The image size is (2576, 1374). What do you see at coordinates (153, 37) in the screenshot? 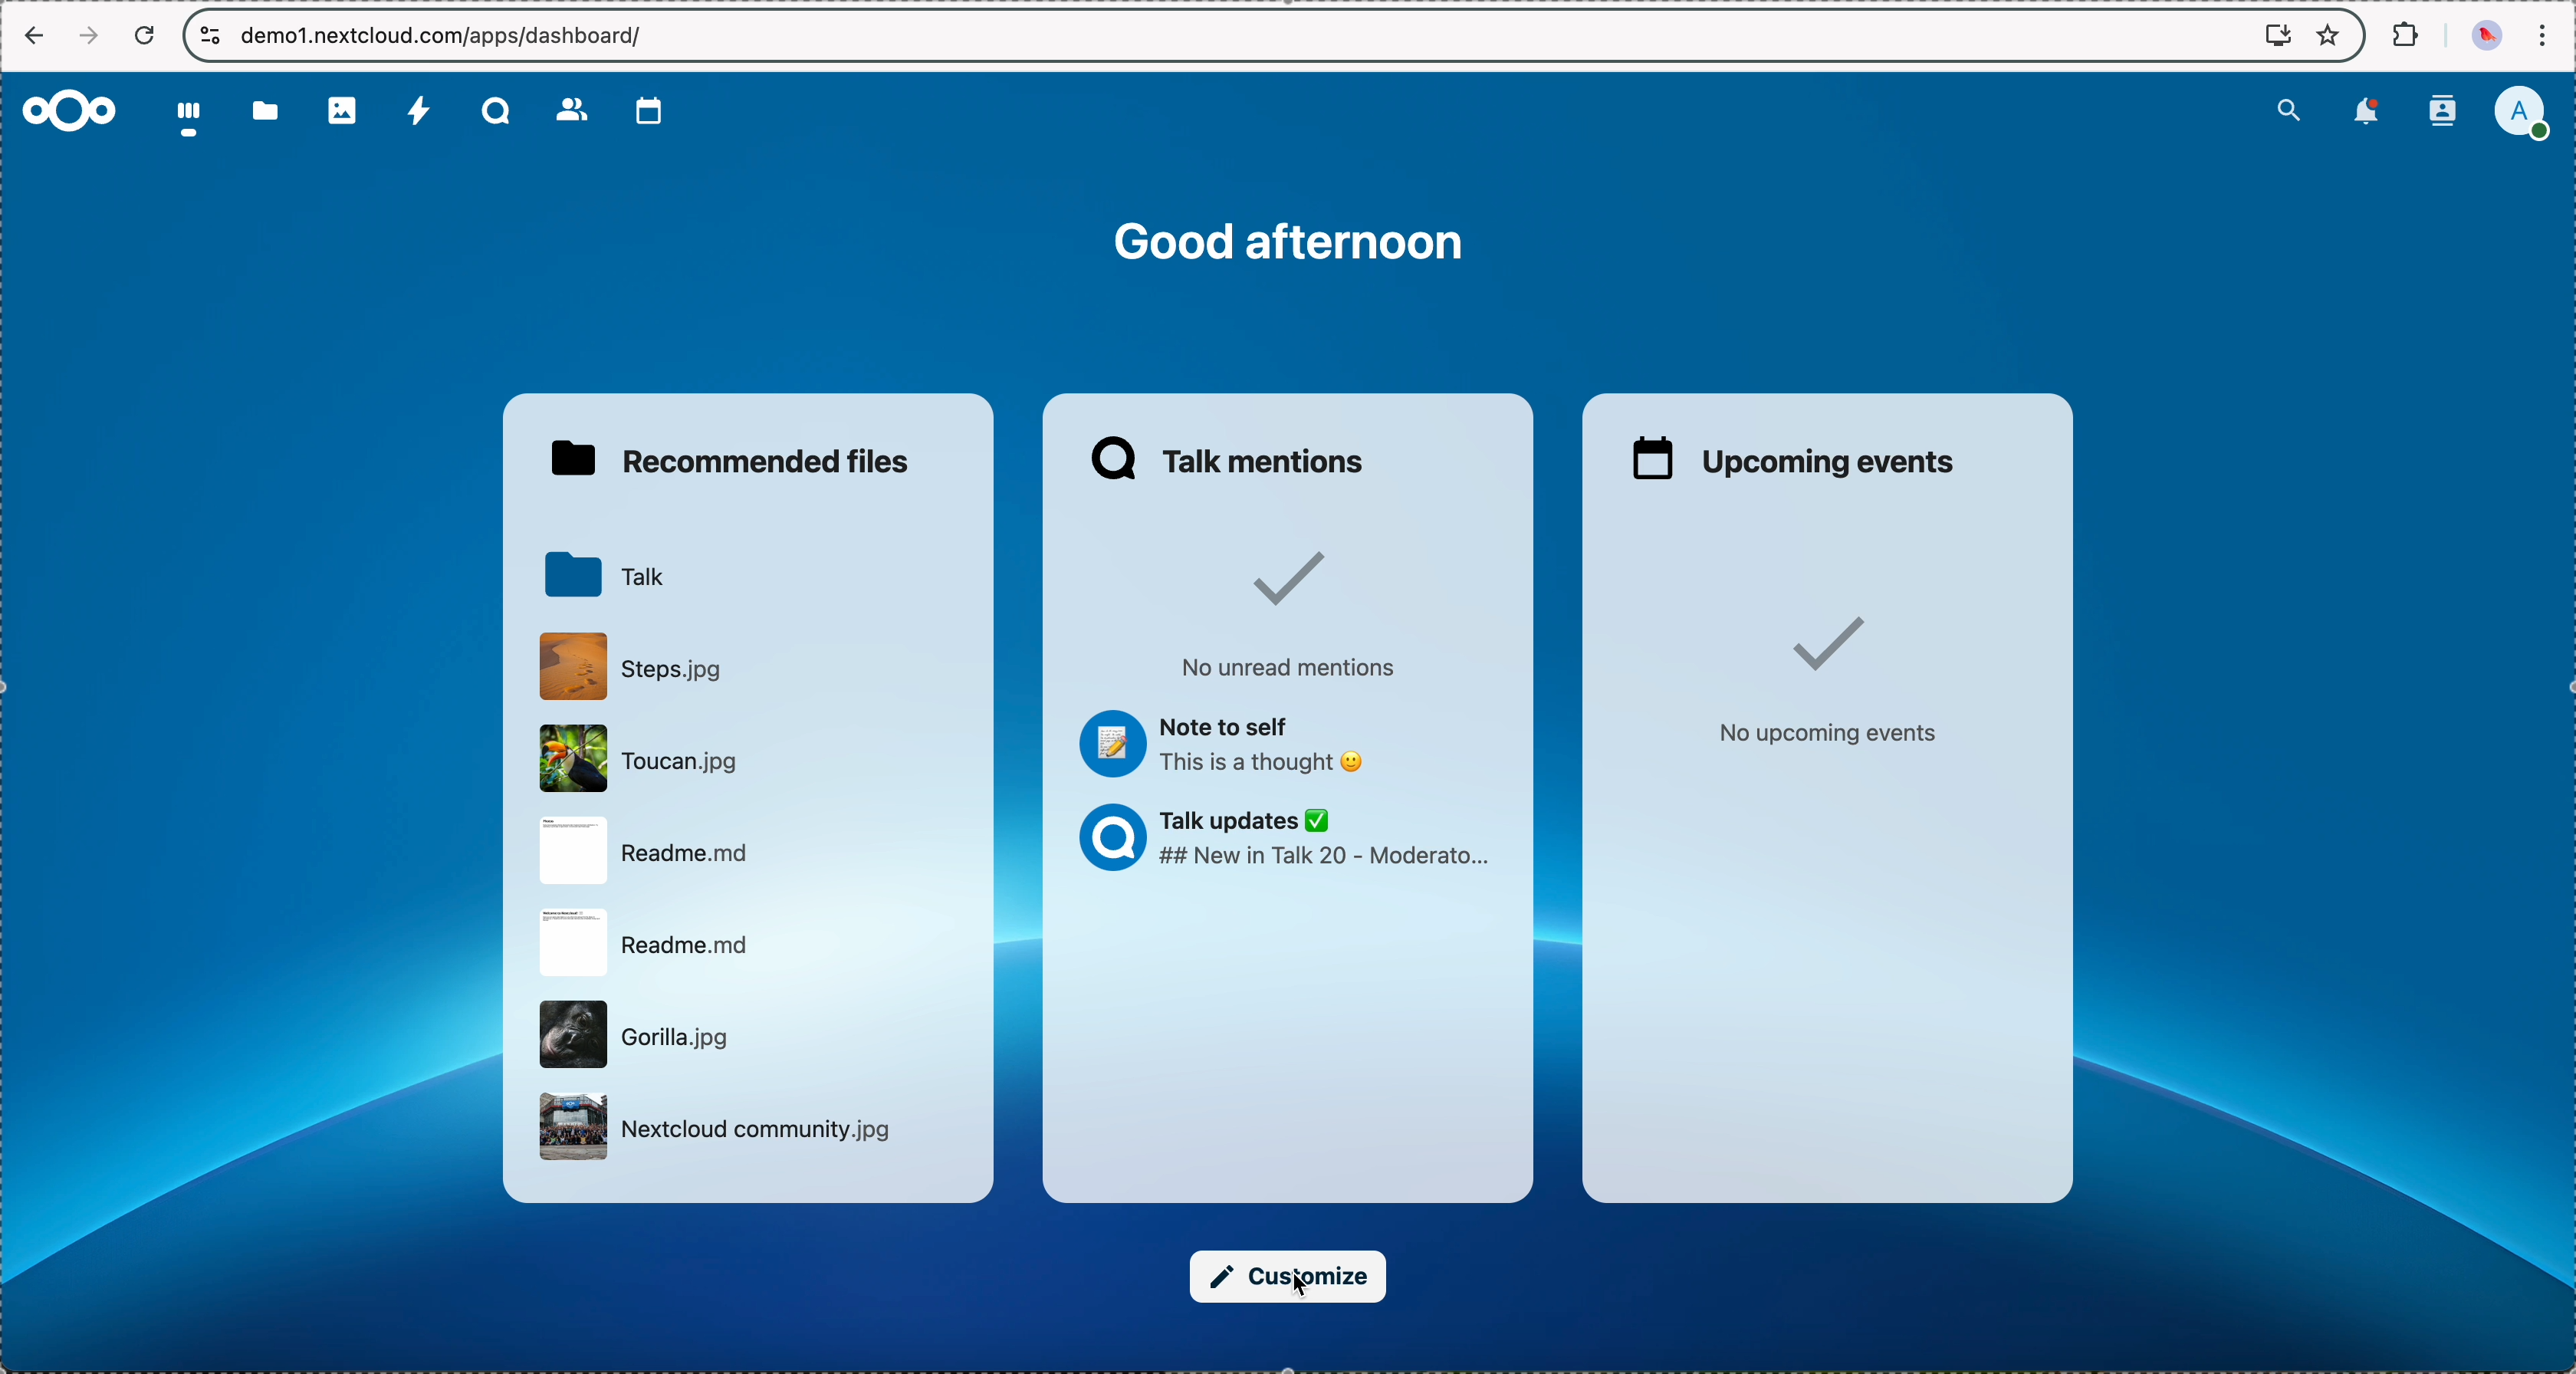
I see `refresh the page` at bounding box center [153, 37].